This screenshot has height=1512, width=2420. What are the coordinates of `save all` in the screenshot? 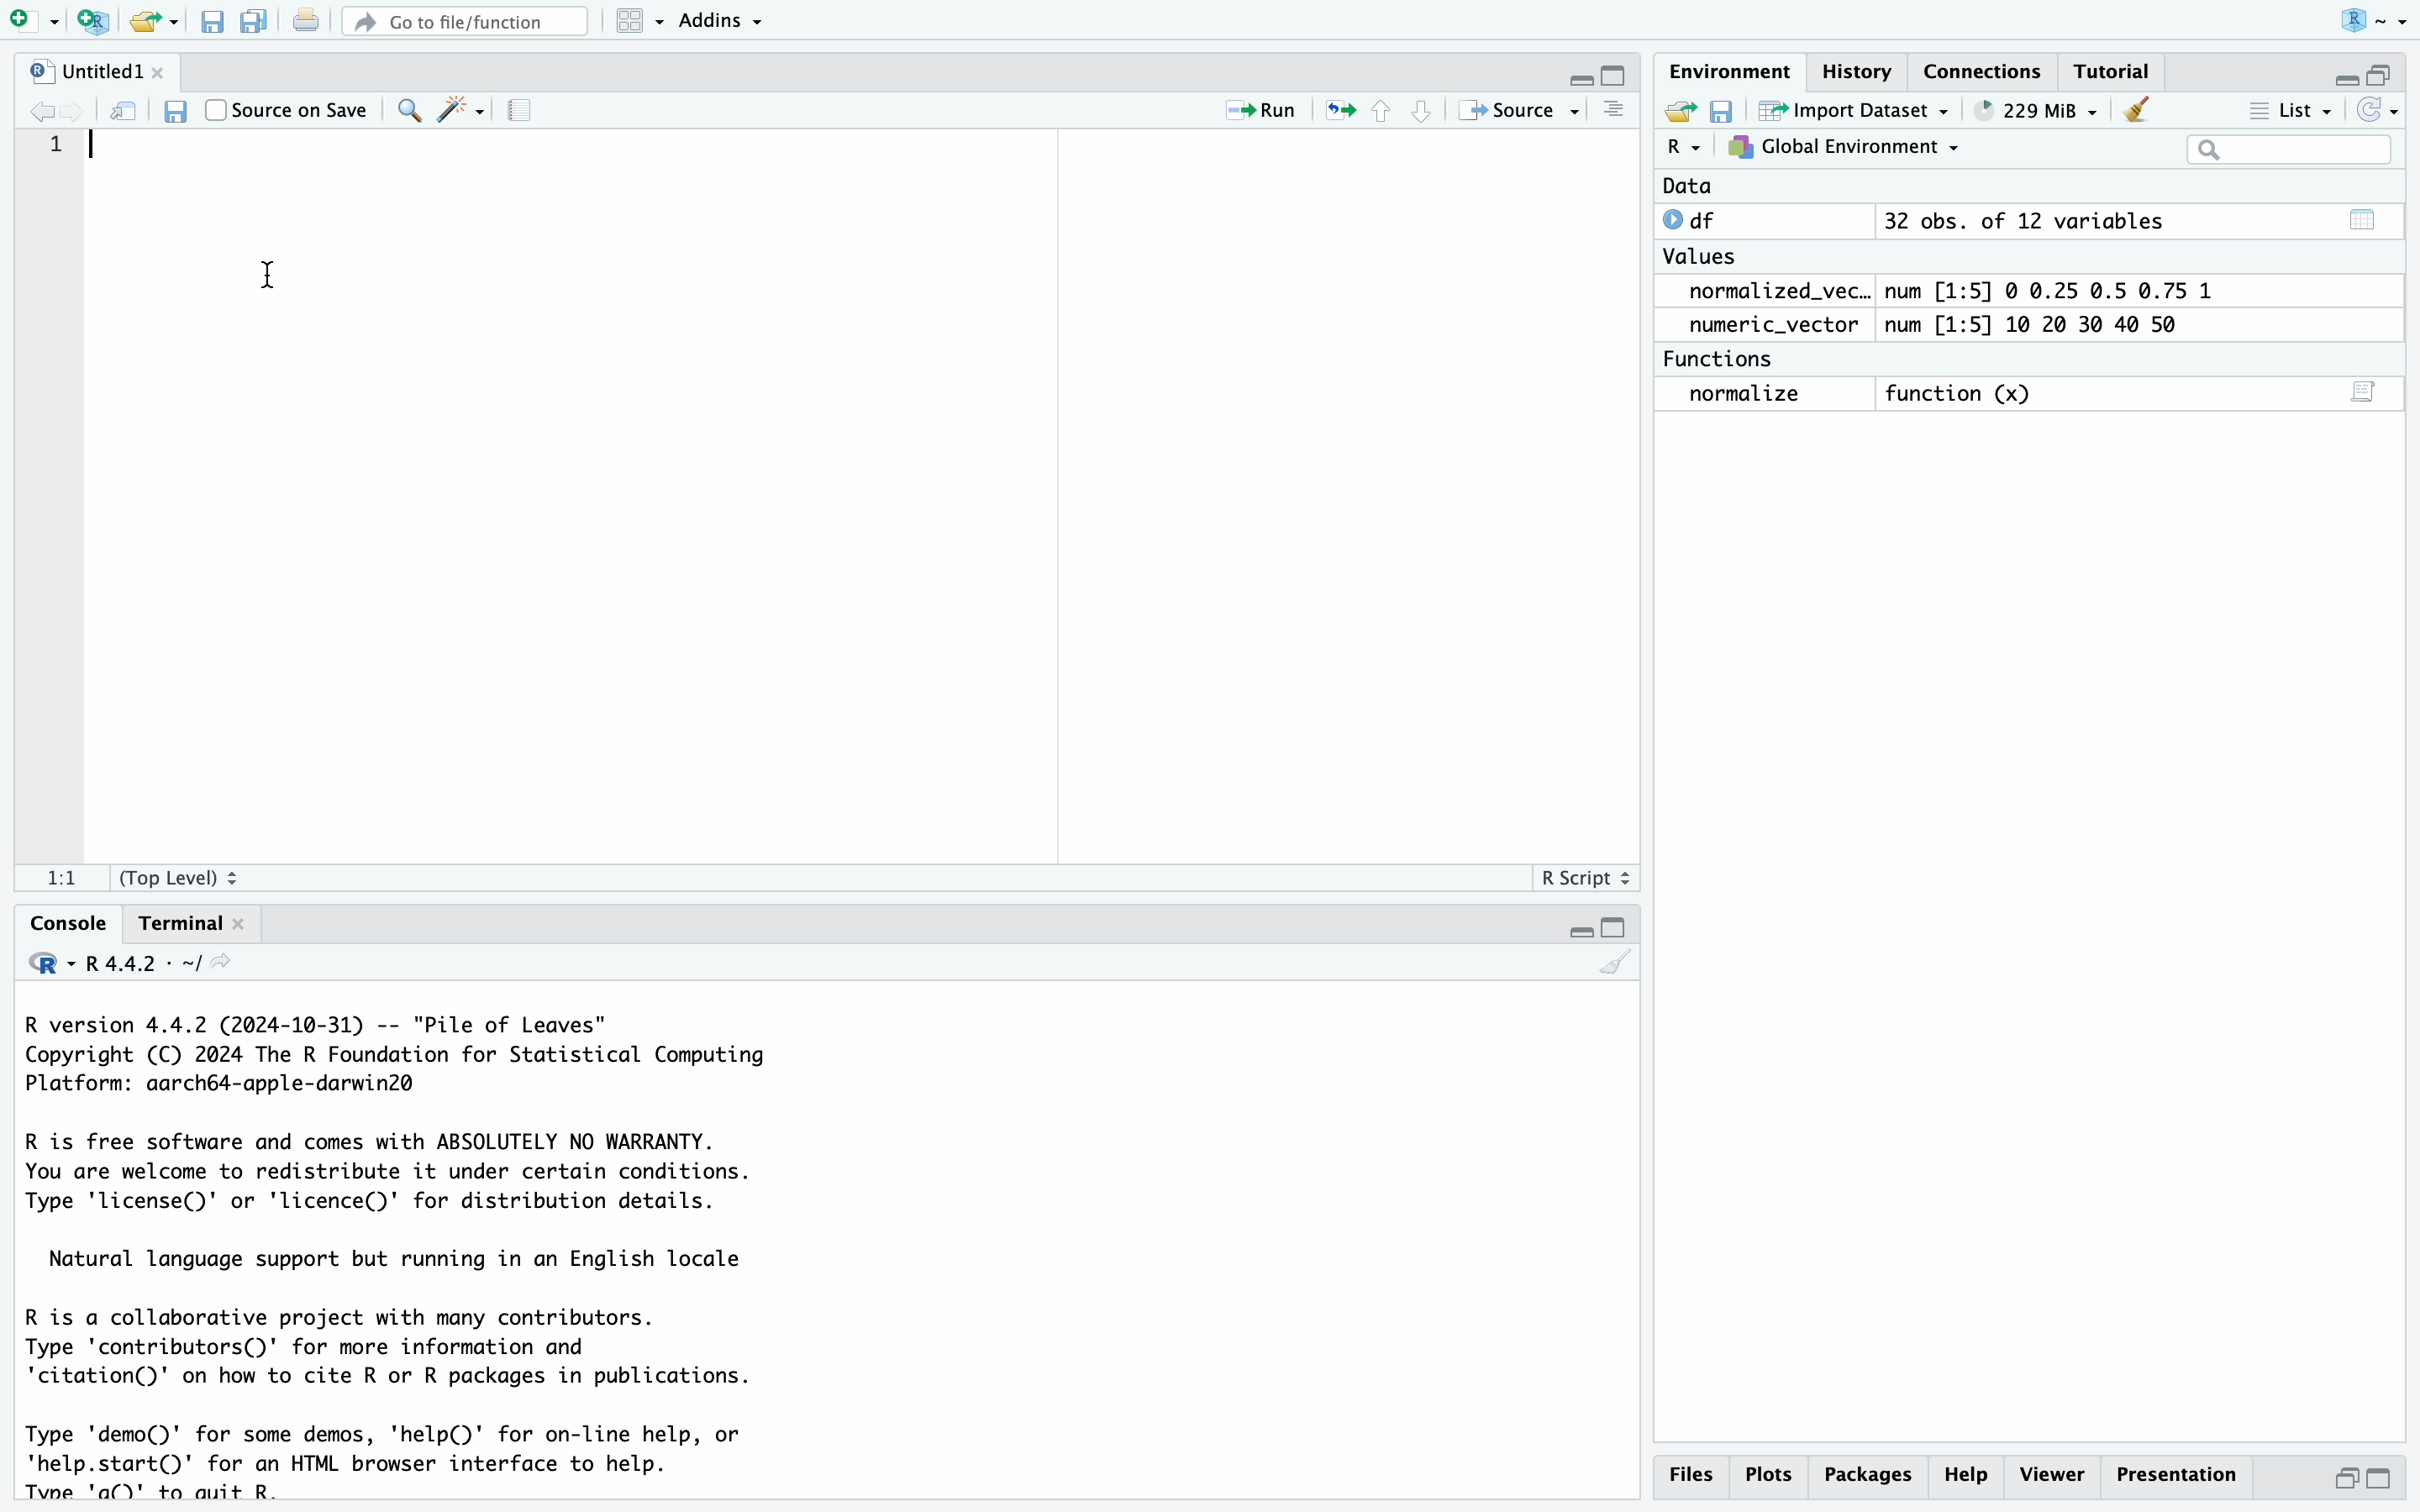 It's located at (256, 24).